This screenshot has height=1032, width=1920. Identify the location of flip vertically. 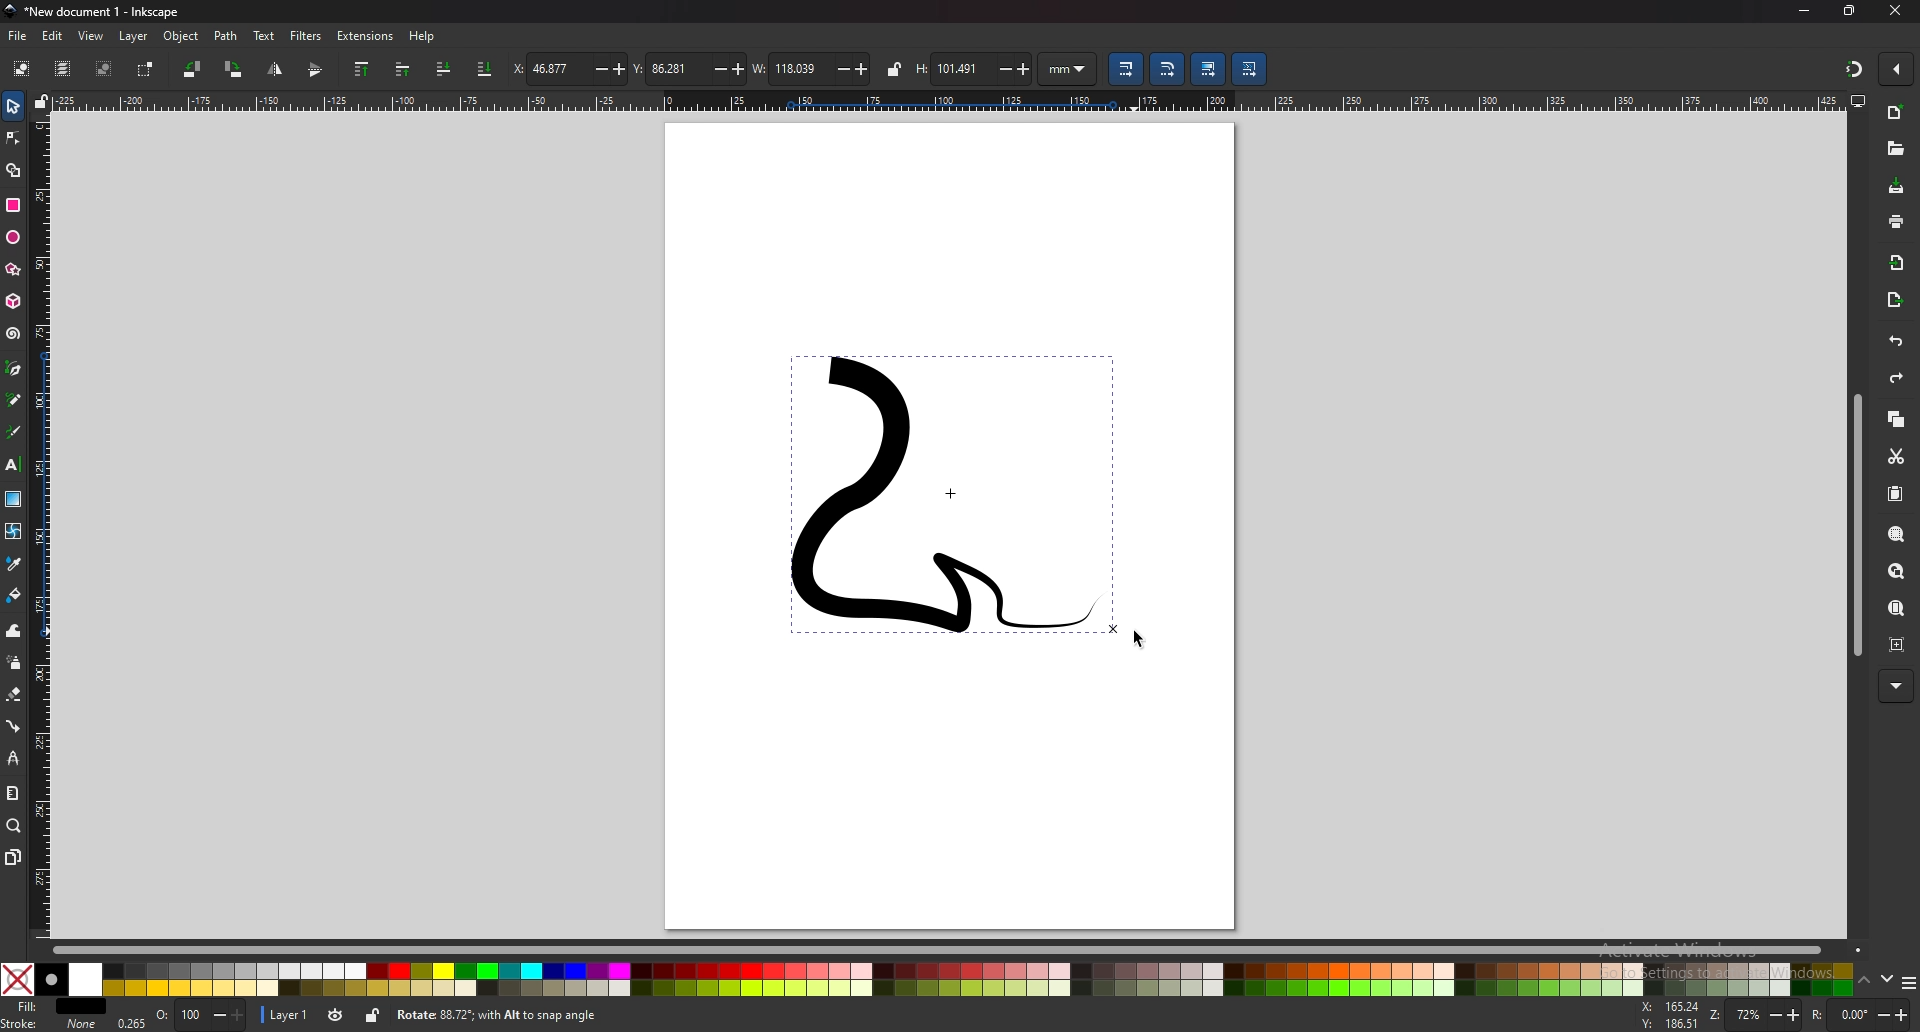
(274, 70).